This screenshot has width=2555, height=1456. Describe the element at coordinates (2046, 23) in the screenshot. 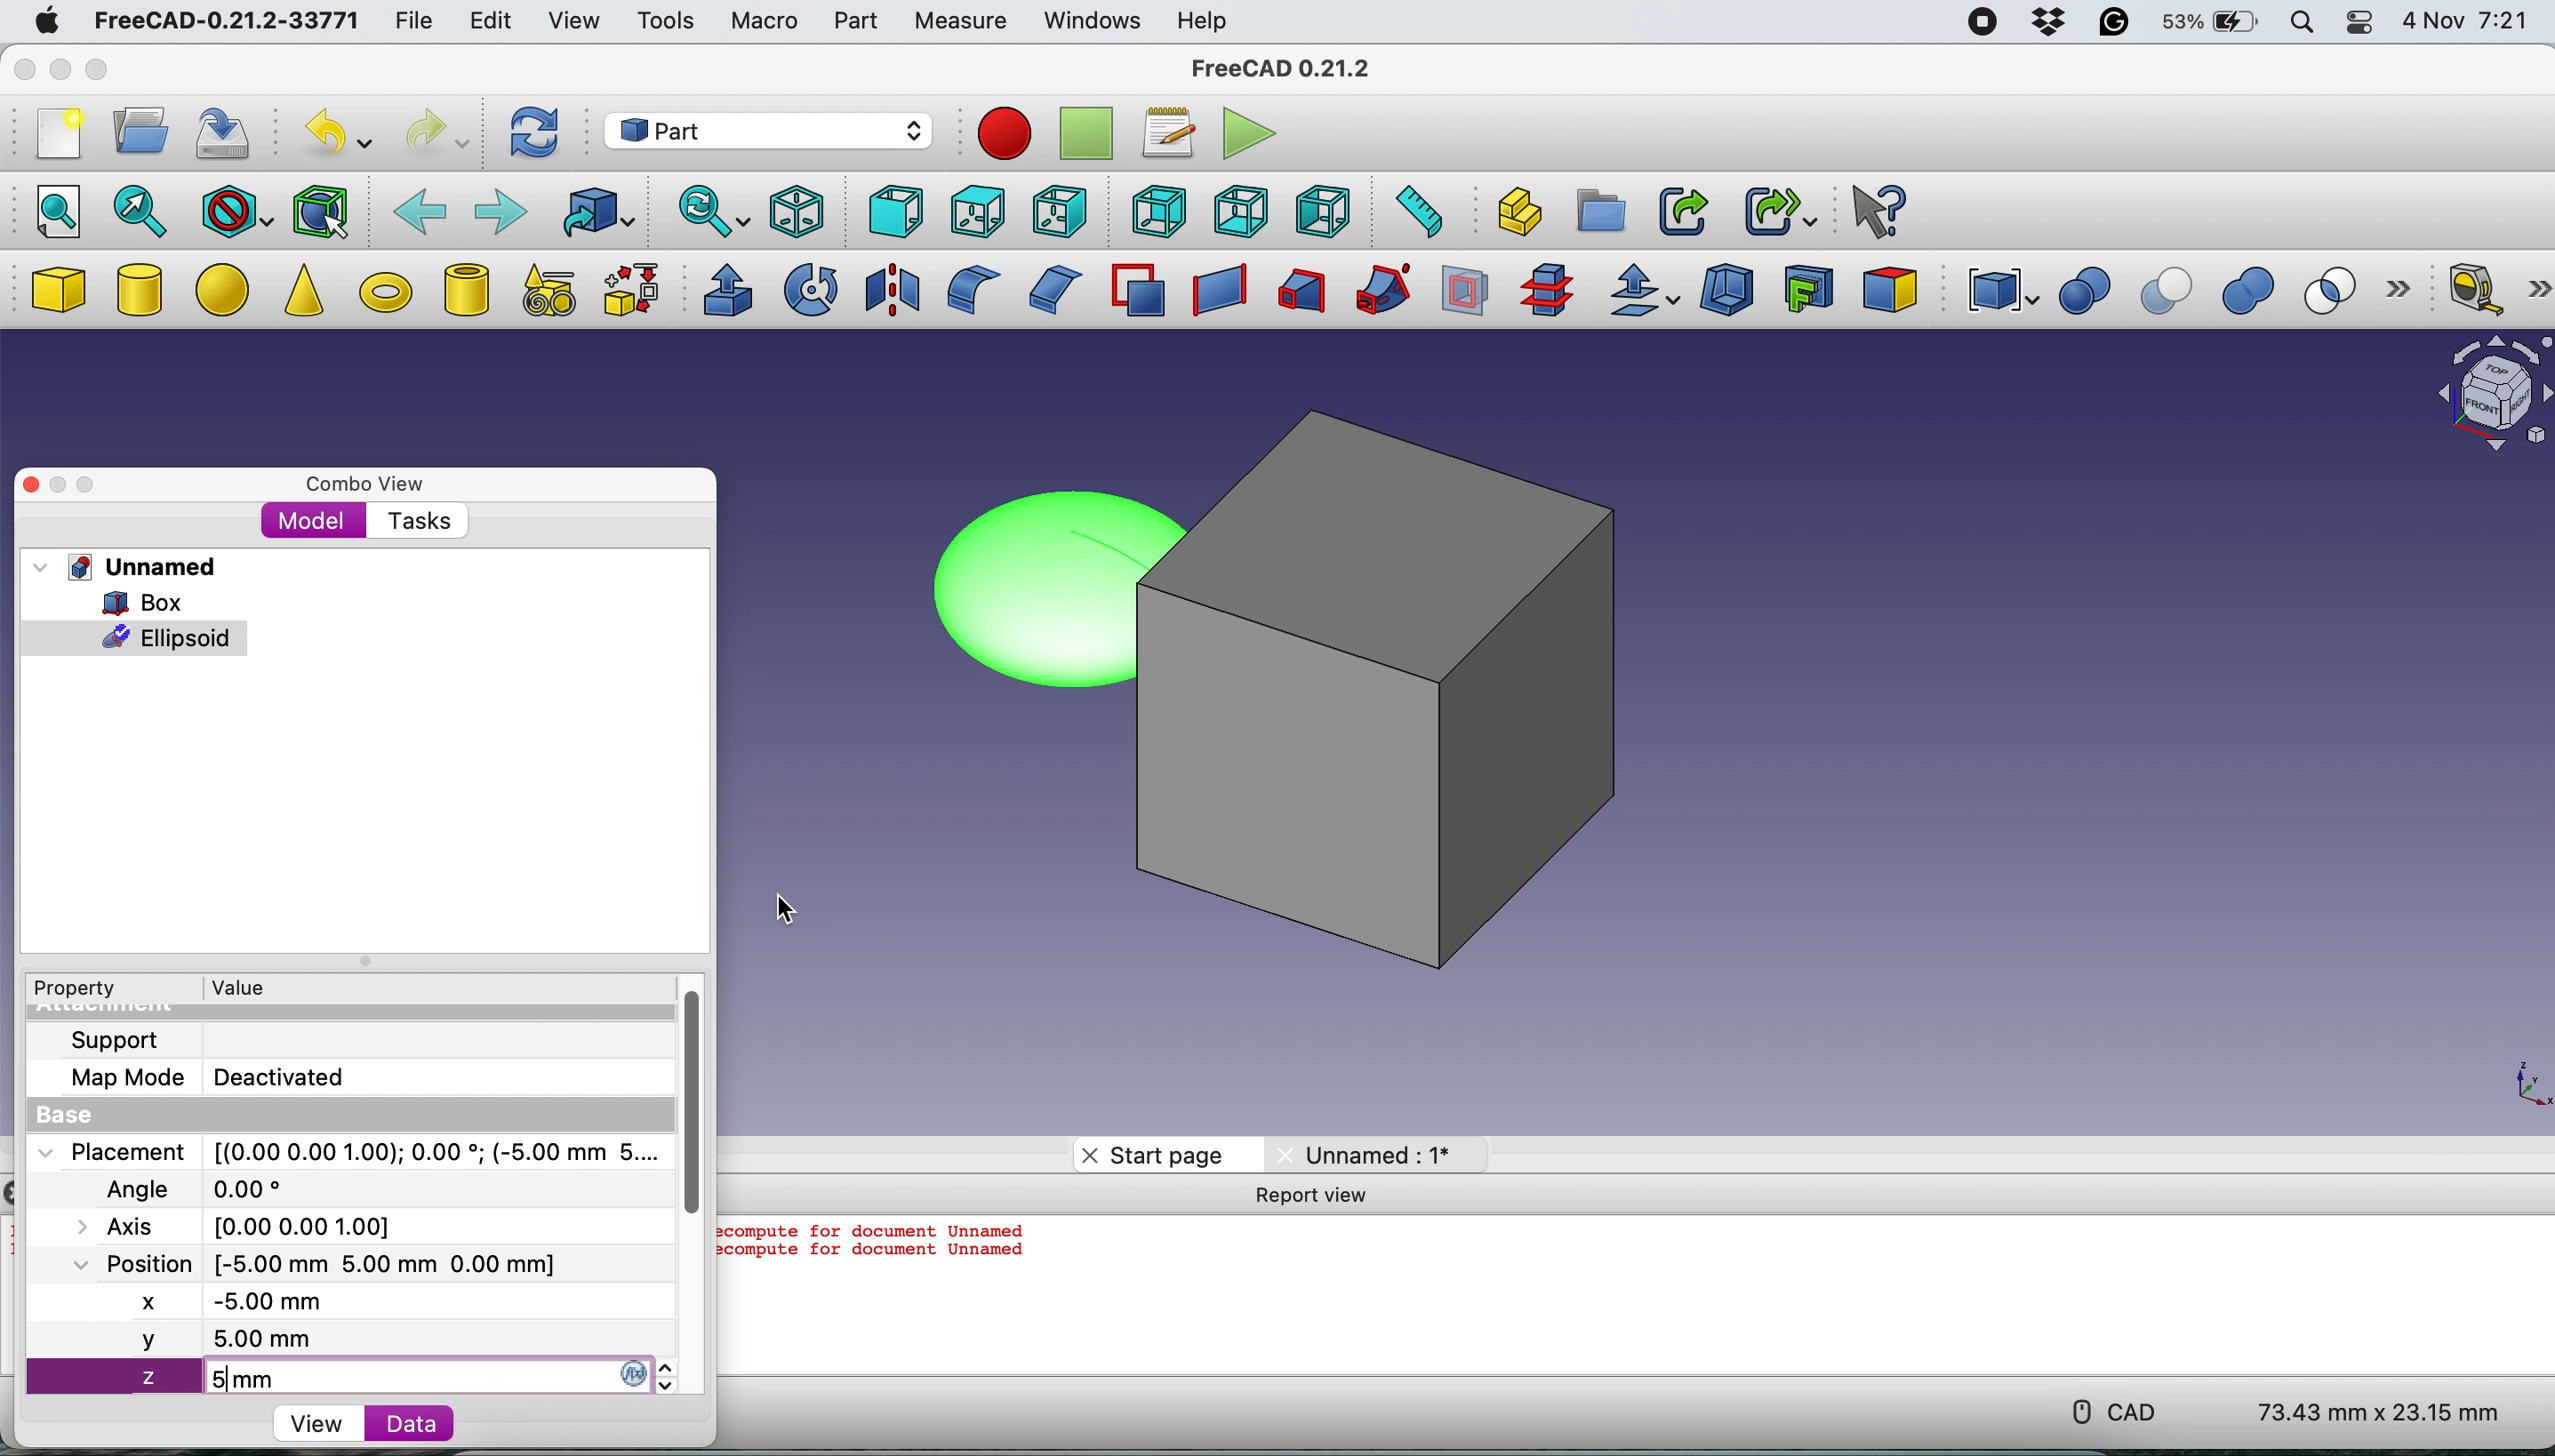

I see `dropbox` at that location.